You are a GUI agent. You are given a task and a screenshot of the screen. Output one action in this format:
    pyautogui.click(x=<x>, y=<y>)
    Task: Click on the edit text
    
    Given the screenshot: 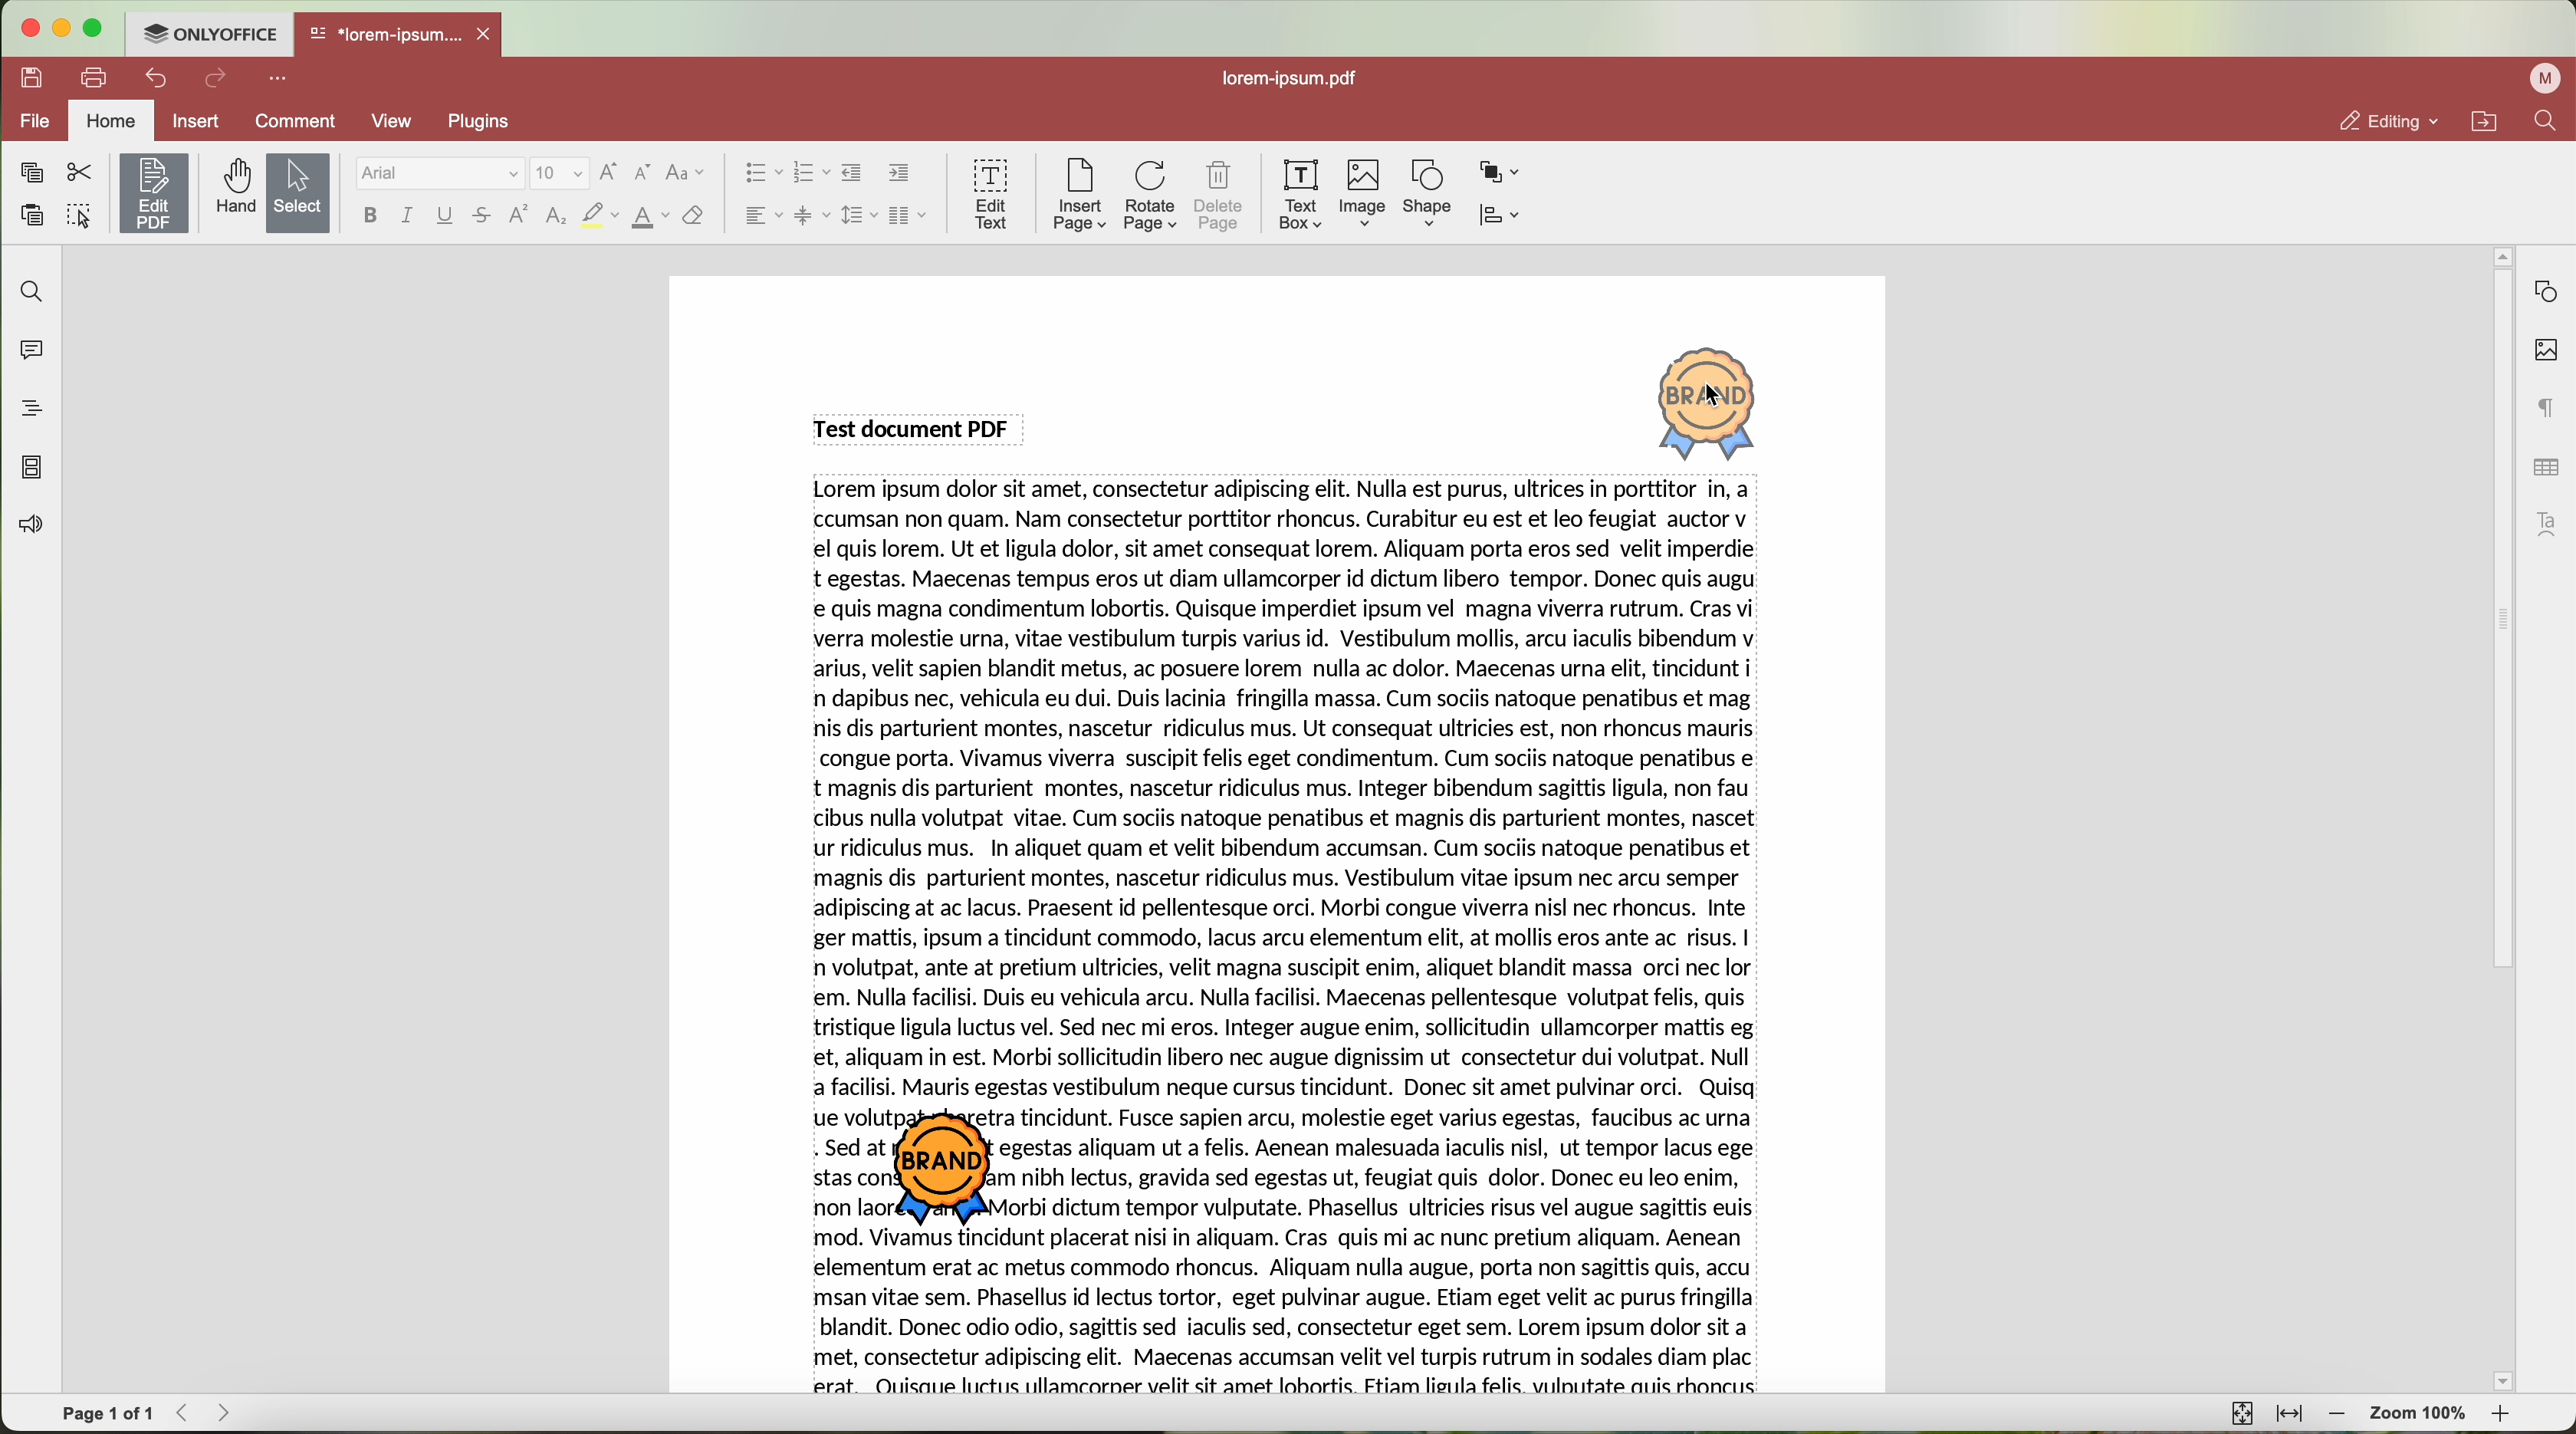 What is the action you would take?
    pyautogui.click(x=993, y=192)
    